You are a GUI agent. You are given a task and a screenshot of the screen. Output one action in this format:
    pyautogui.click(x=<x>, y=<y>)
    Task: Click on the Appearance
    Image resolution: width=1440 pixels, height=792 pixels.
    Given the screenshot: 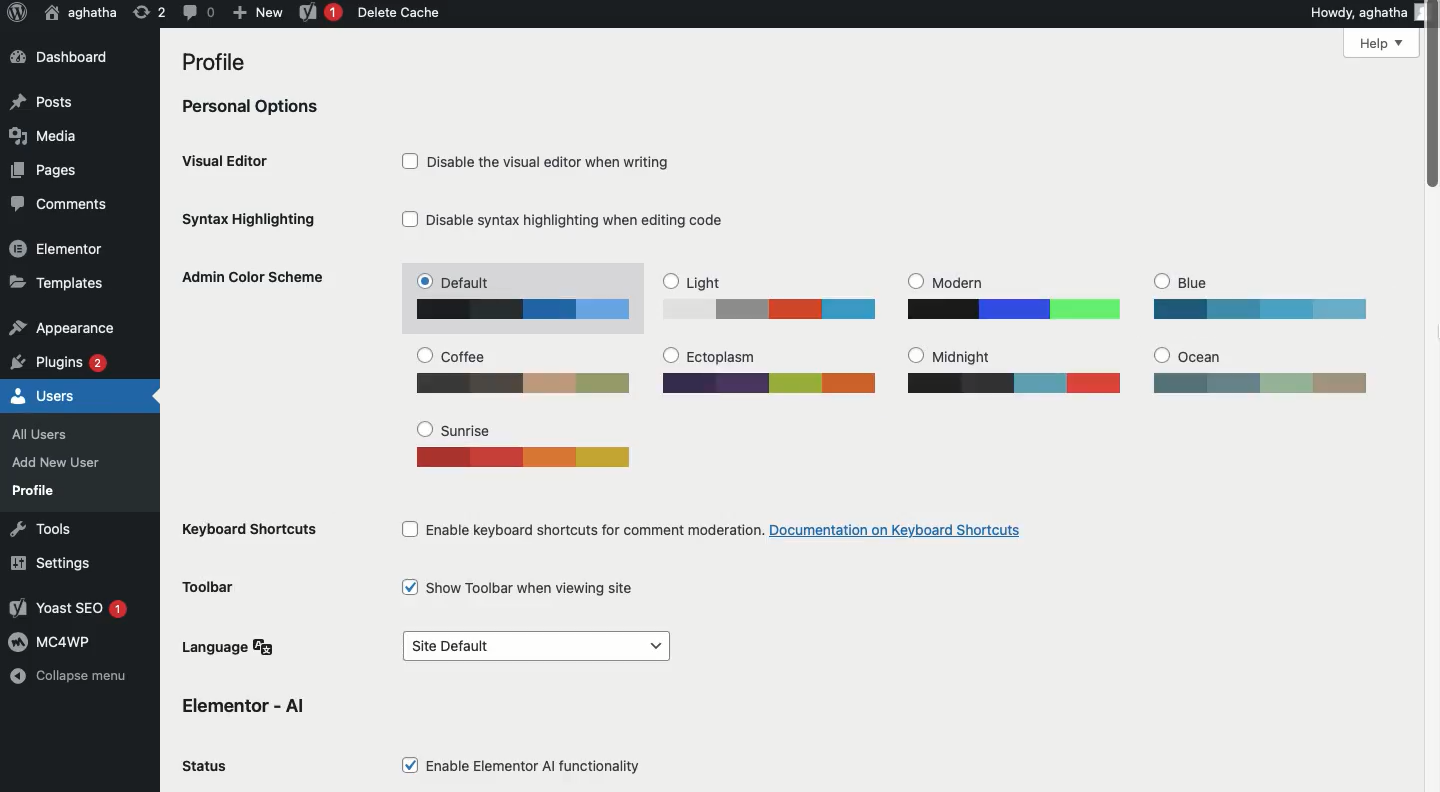 What is the action you would take?
    pyautogui.click(x=61, y=325)
    